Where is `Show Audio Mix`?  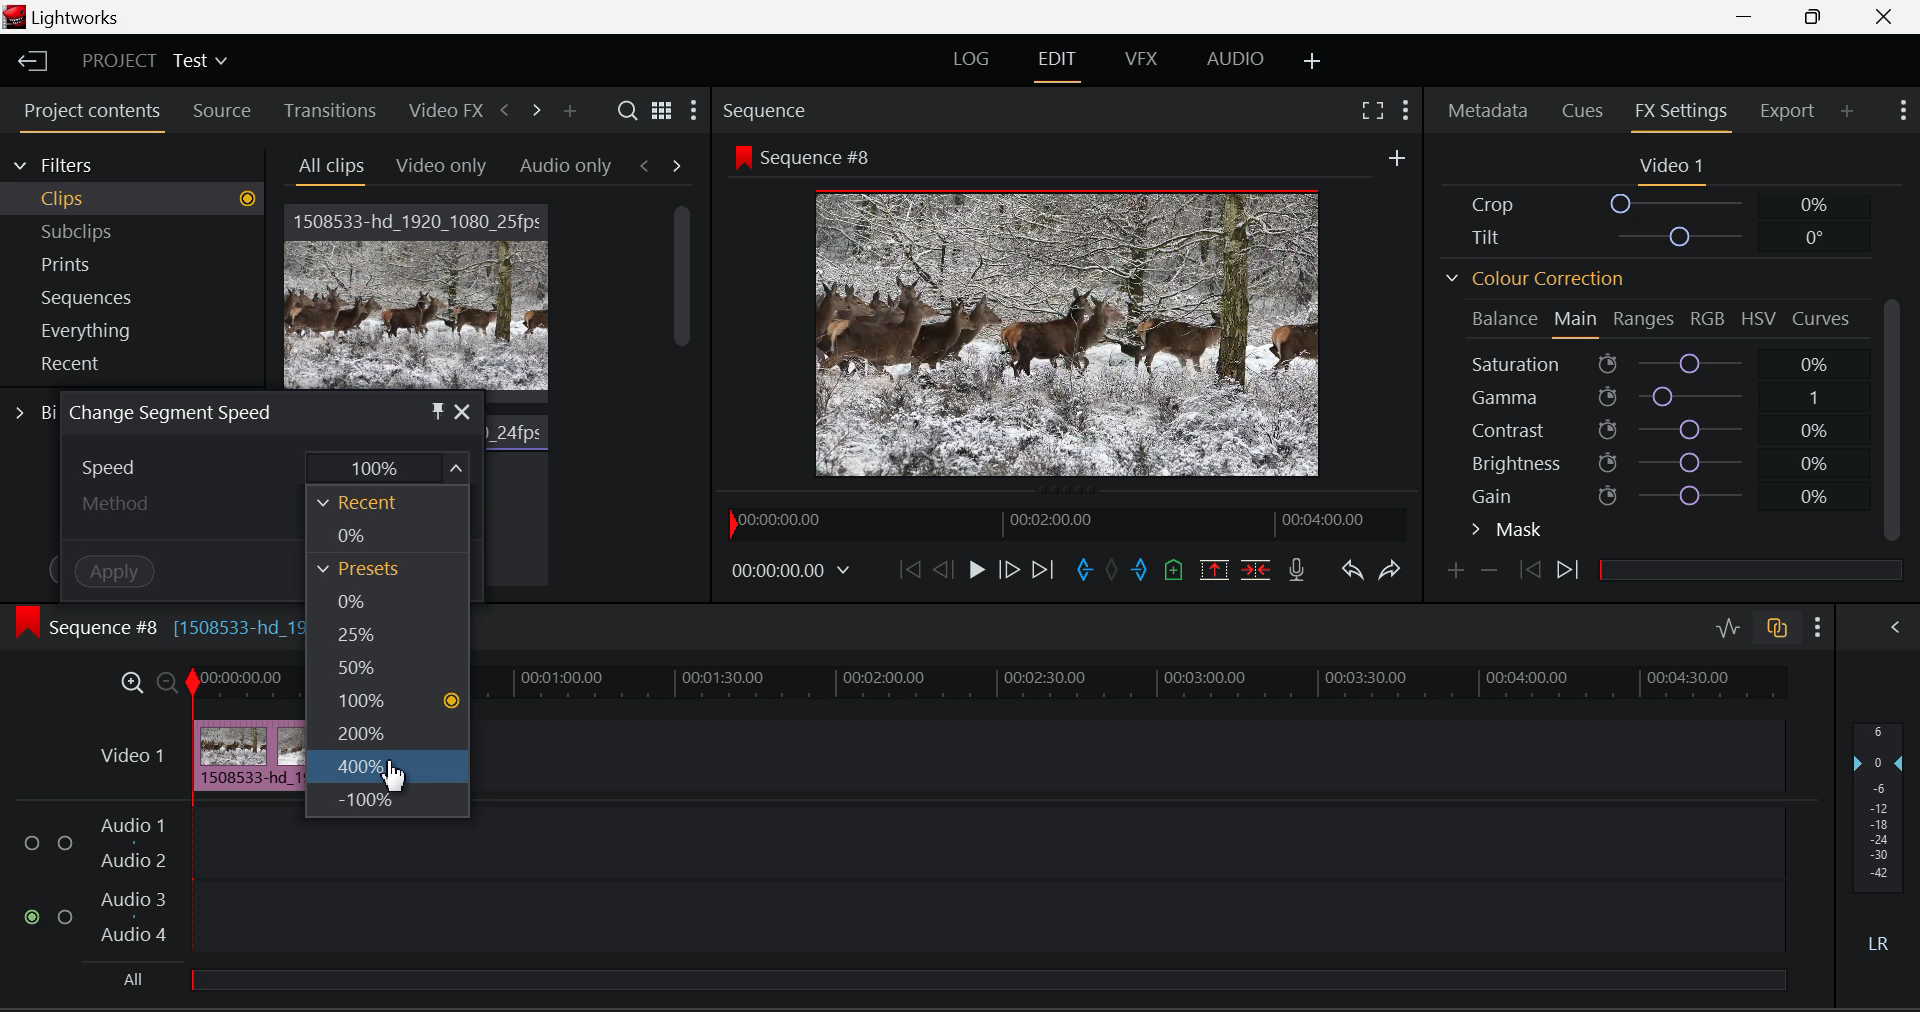
Show Audio Mix is located at coordinates (1900, 630).